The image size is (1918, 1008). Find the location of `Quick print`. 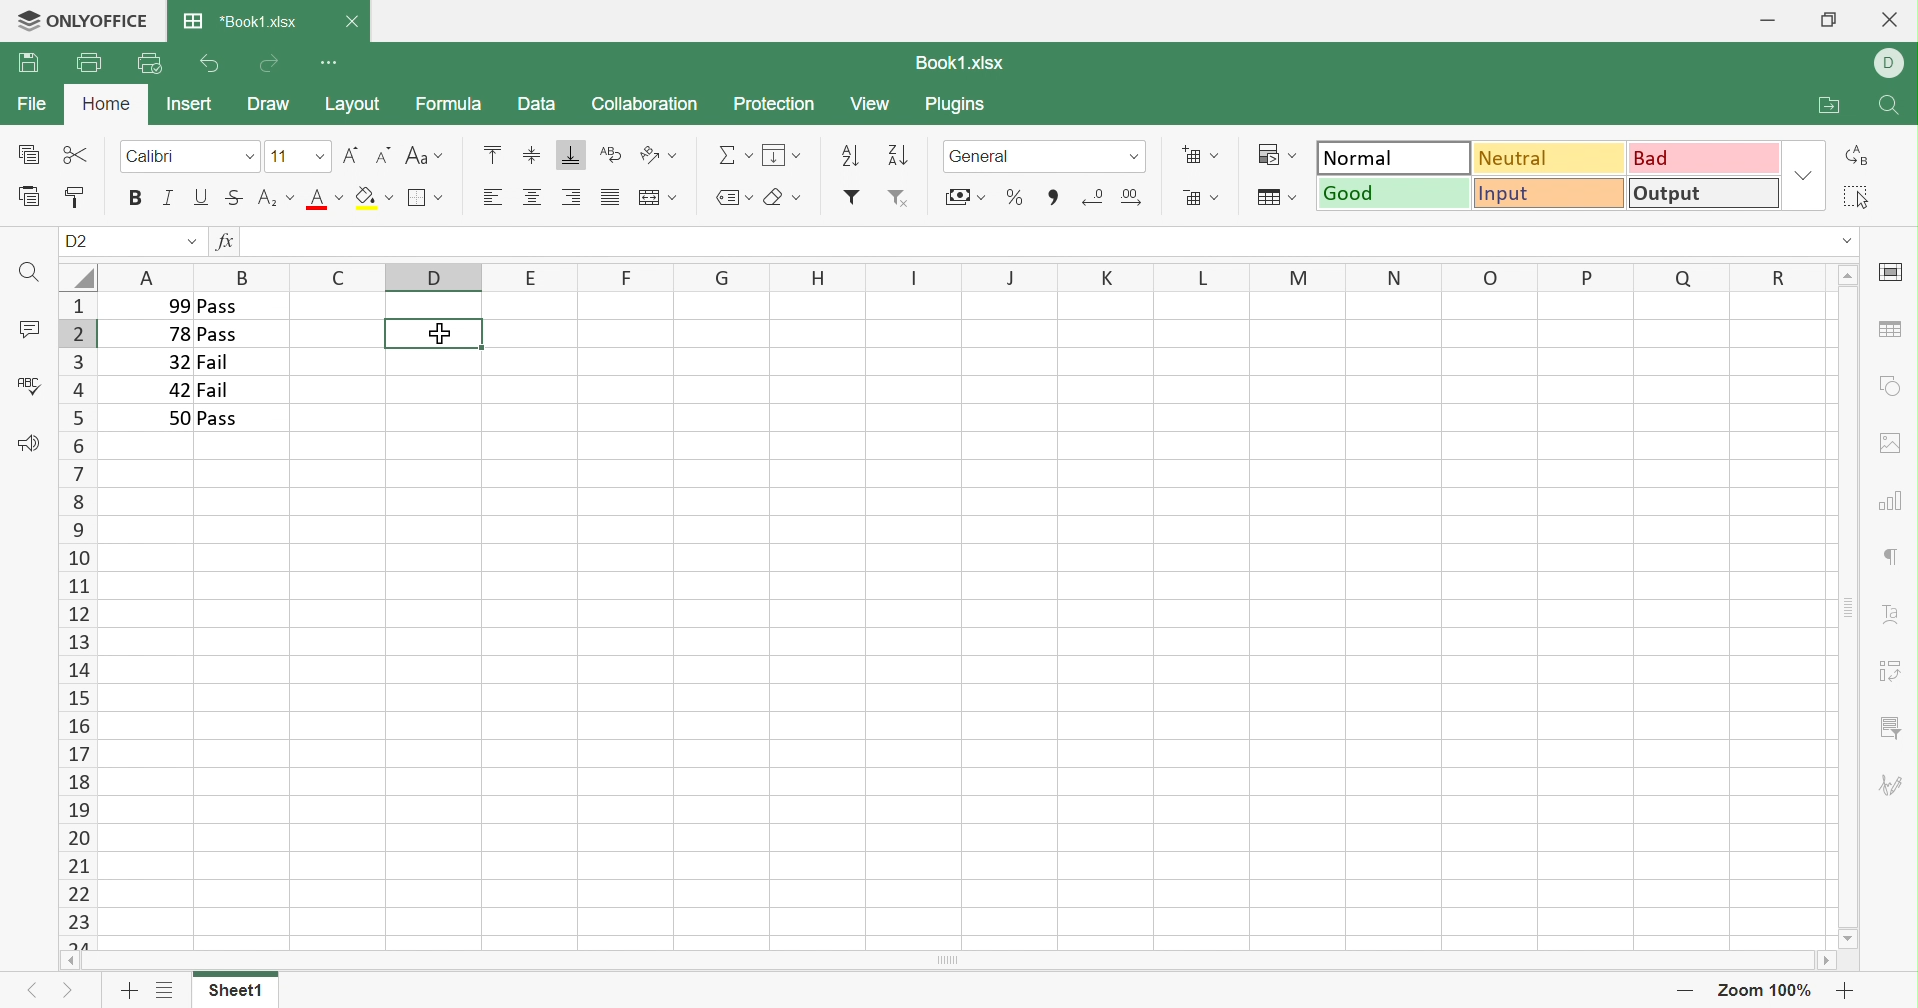

Quick print is located at coordinates (150, 66).